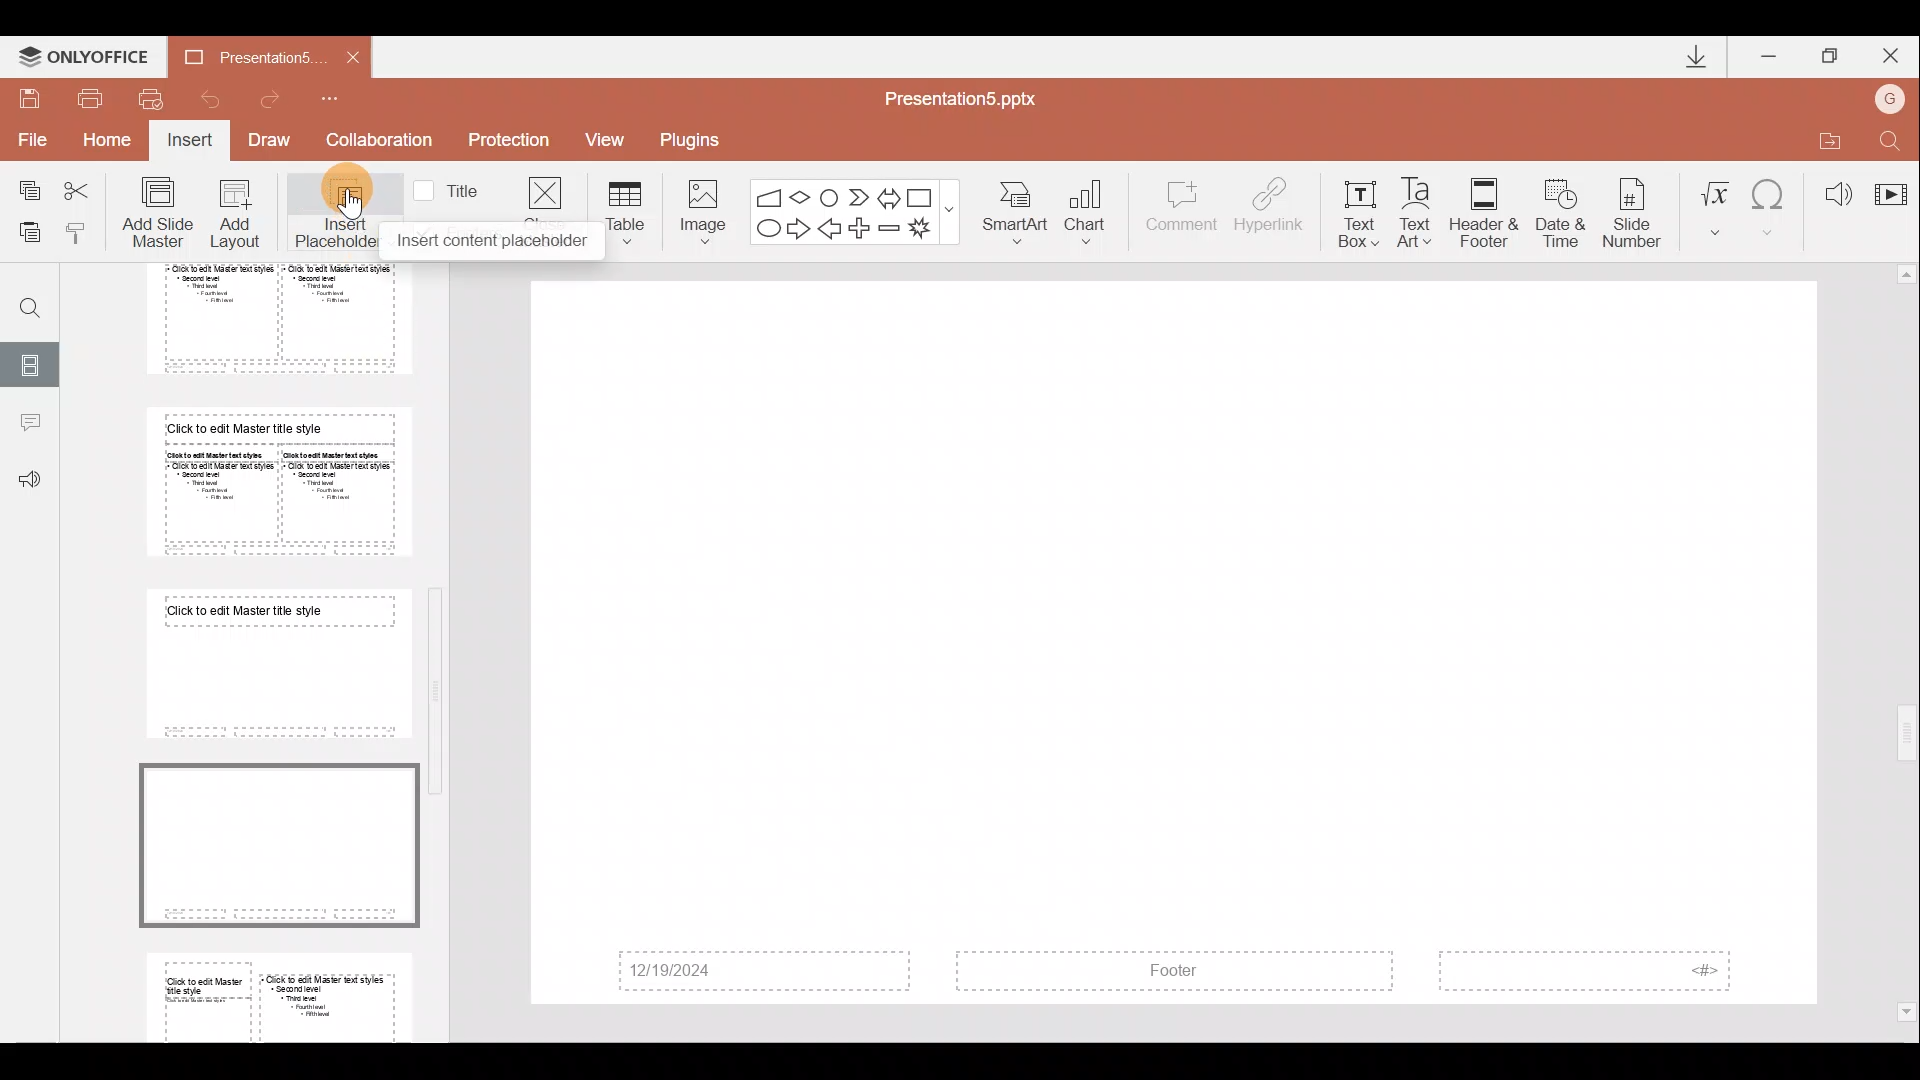  What do you see at coordinates (1830, 188) in the screenshot?
I see `Audio` at bounding box center [1830, 188].